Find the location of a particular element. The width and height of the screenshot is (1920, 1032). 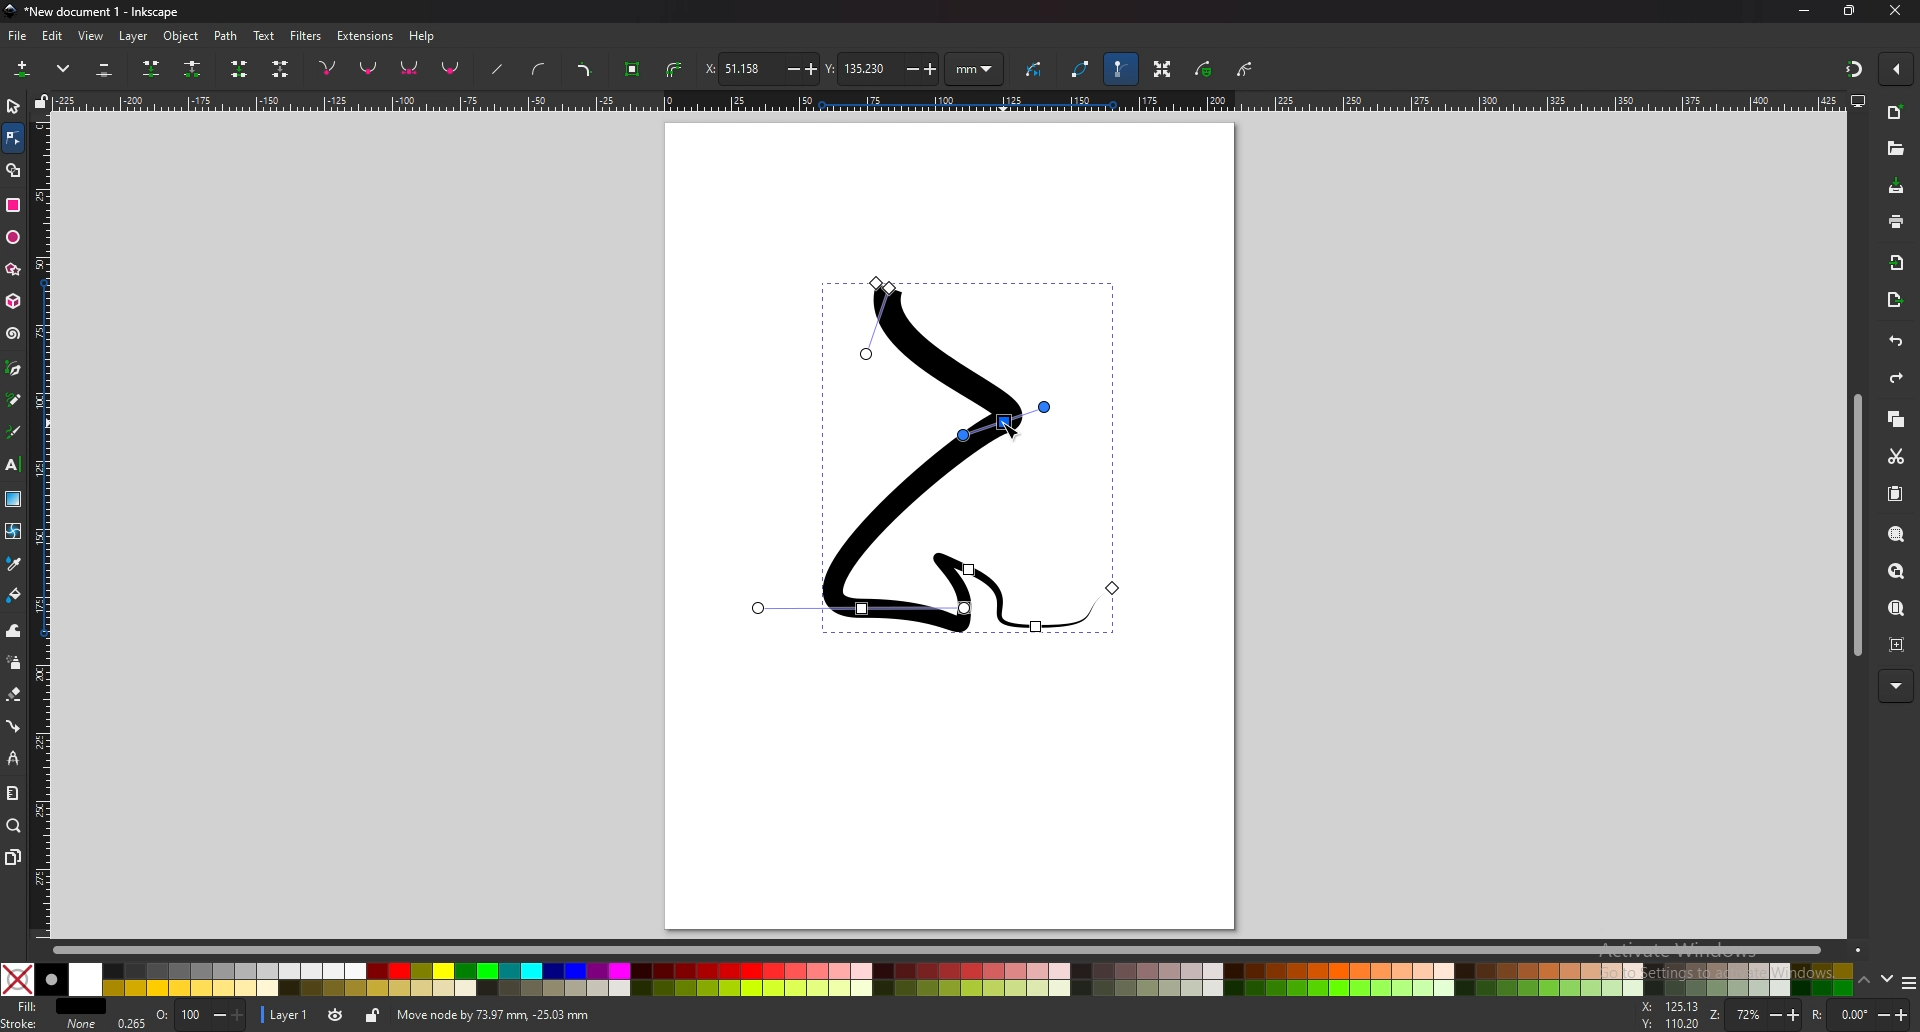

text is located at coordinates (14, 465).